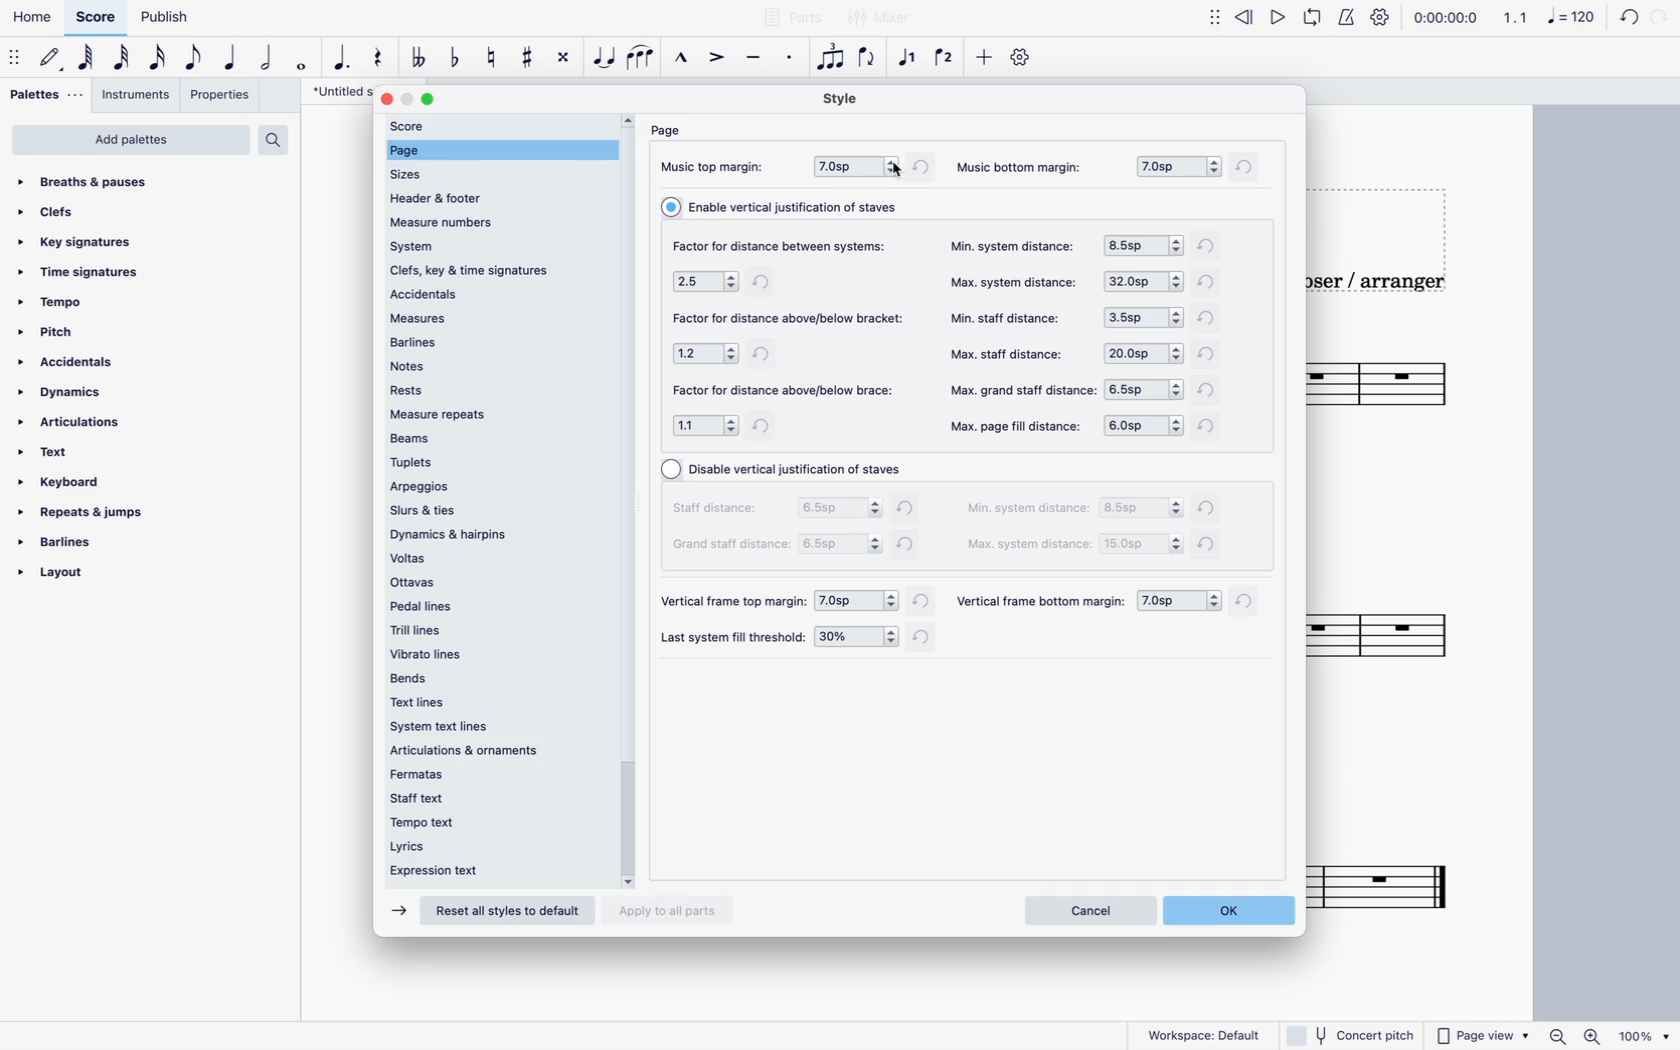 The height and width of the screenshot is (1050, 1680). I want to click on staff distance, so click(722, 512).